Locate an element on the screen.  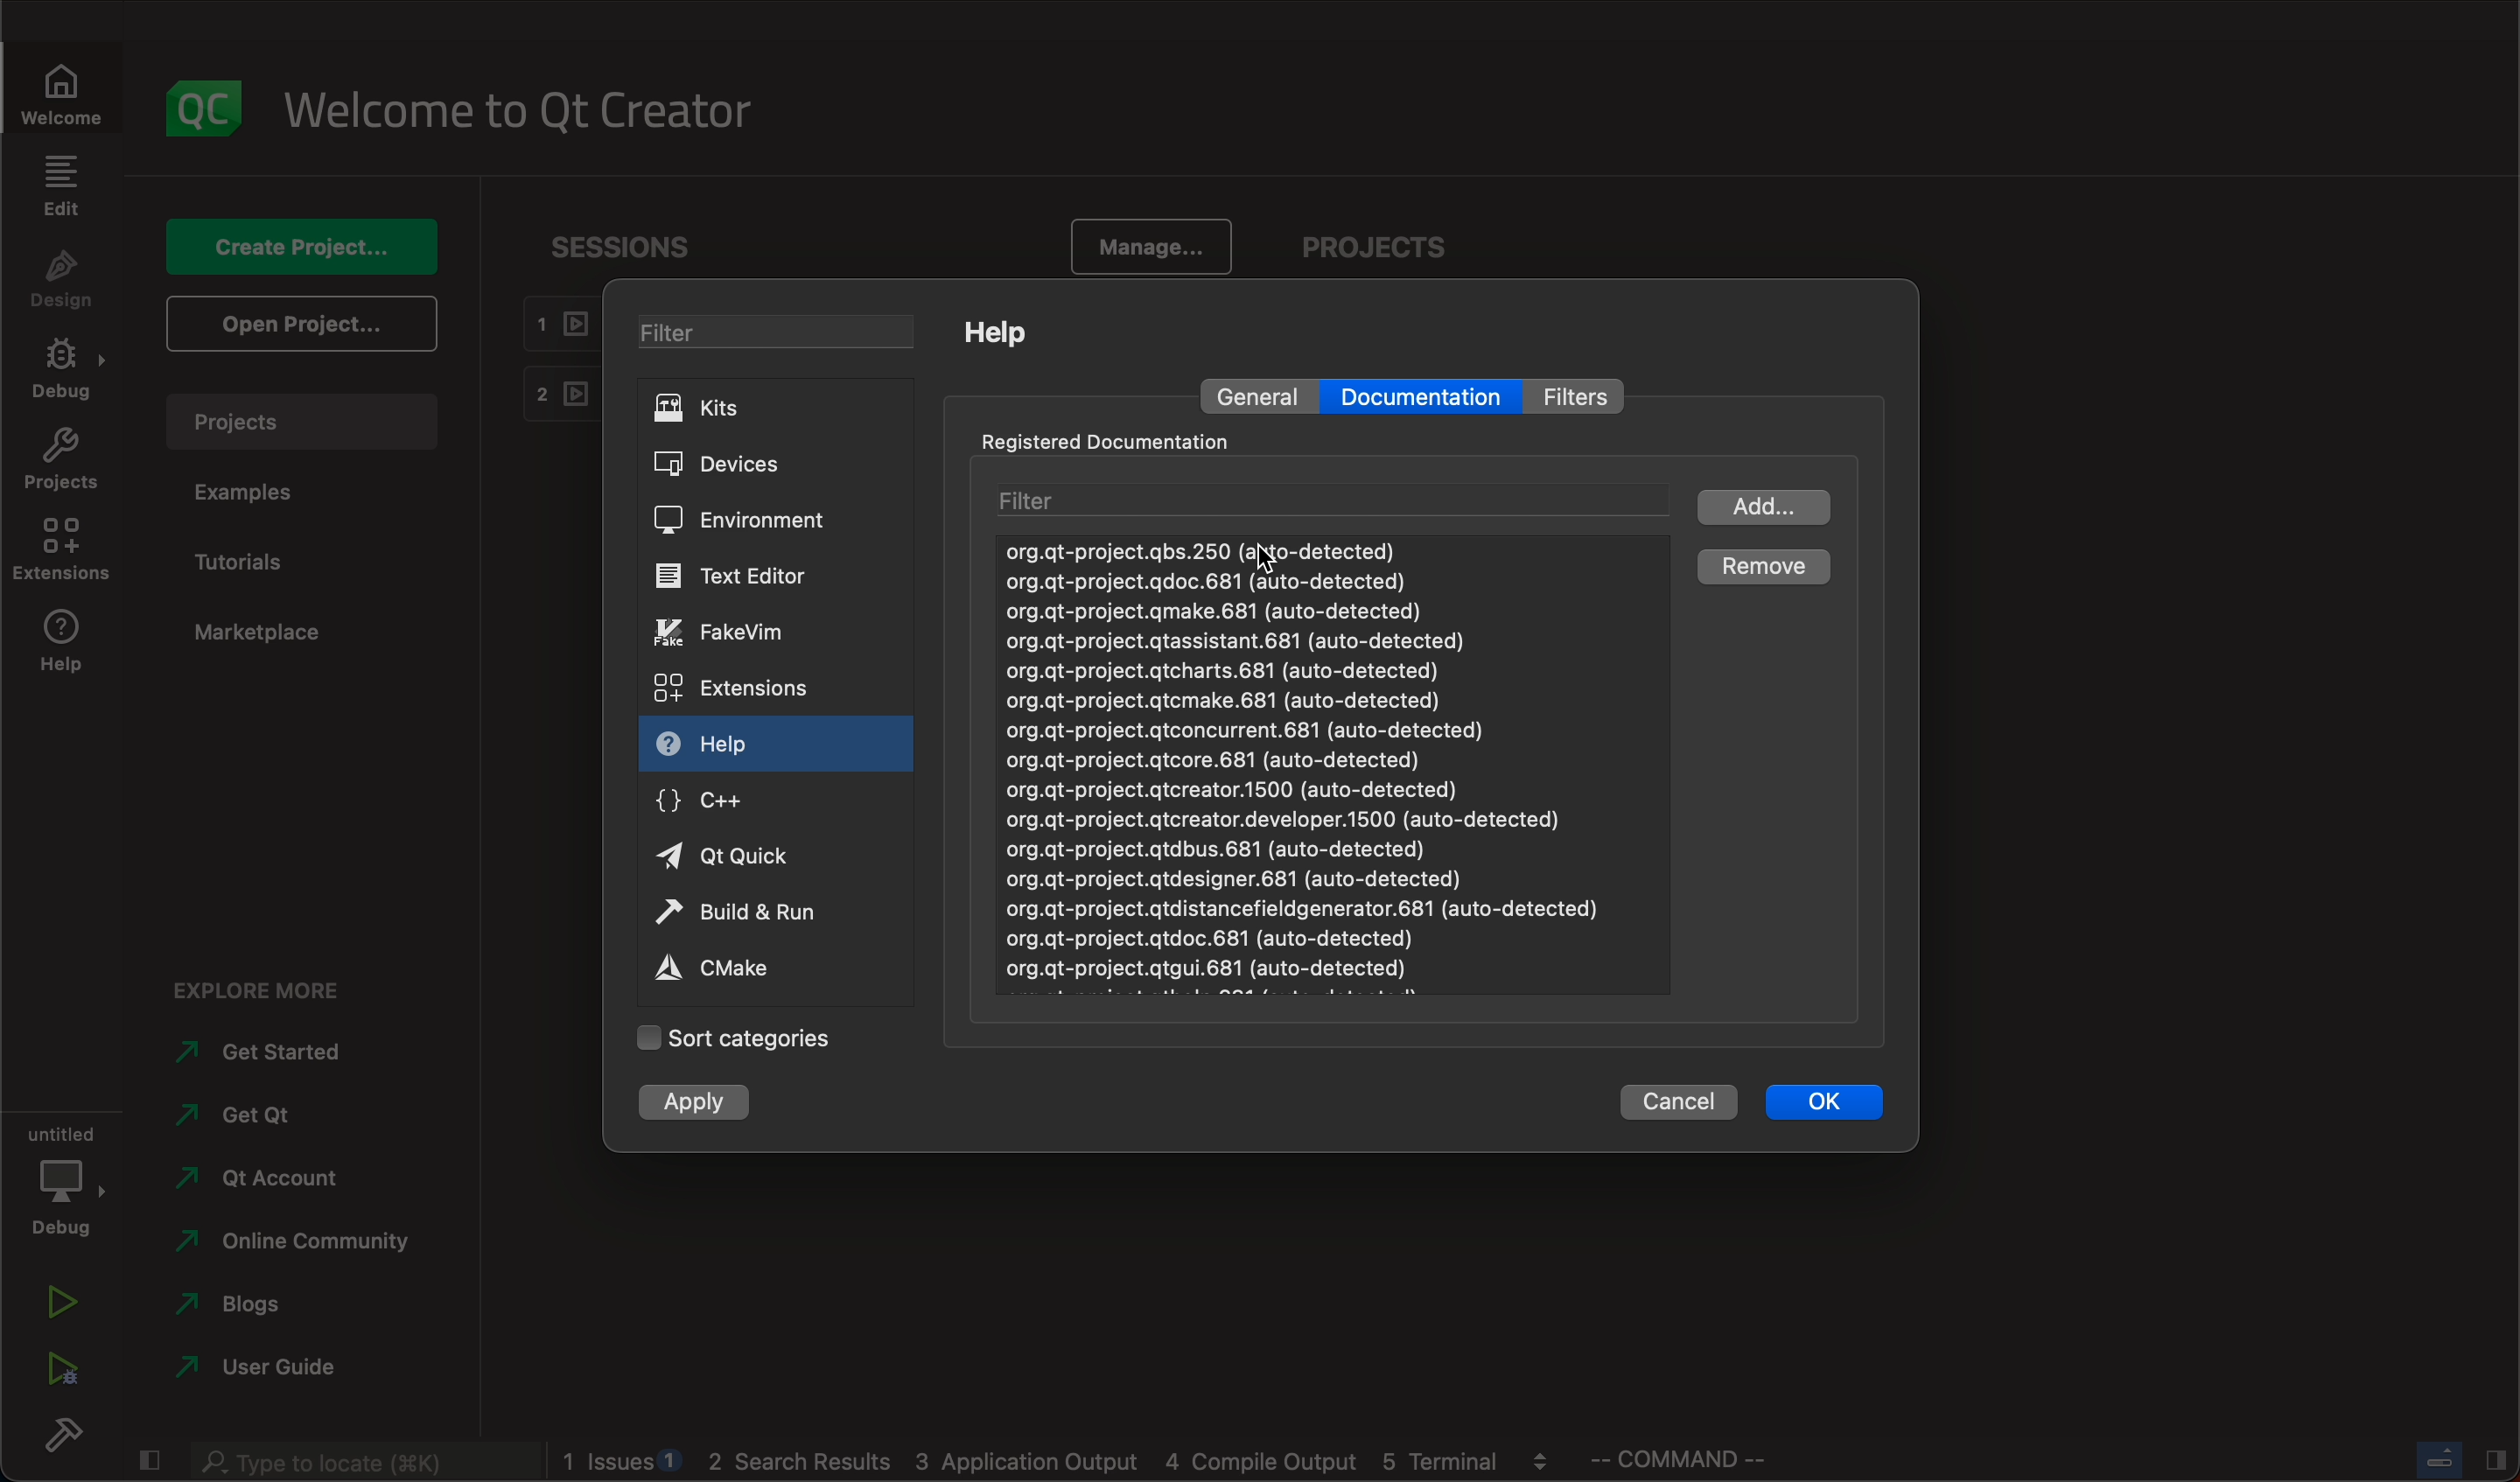
guide is located at coordinates (257, 1367).